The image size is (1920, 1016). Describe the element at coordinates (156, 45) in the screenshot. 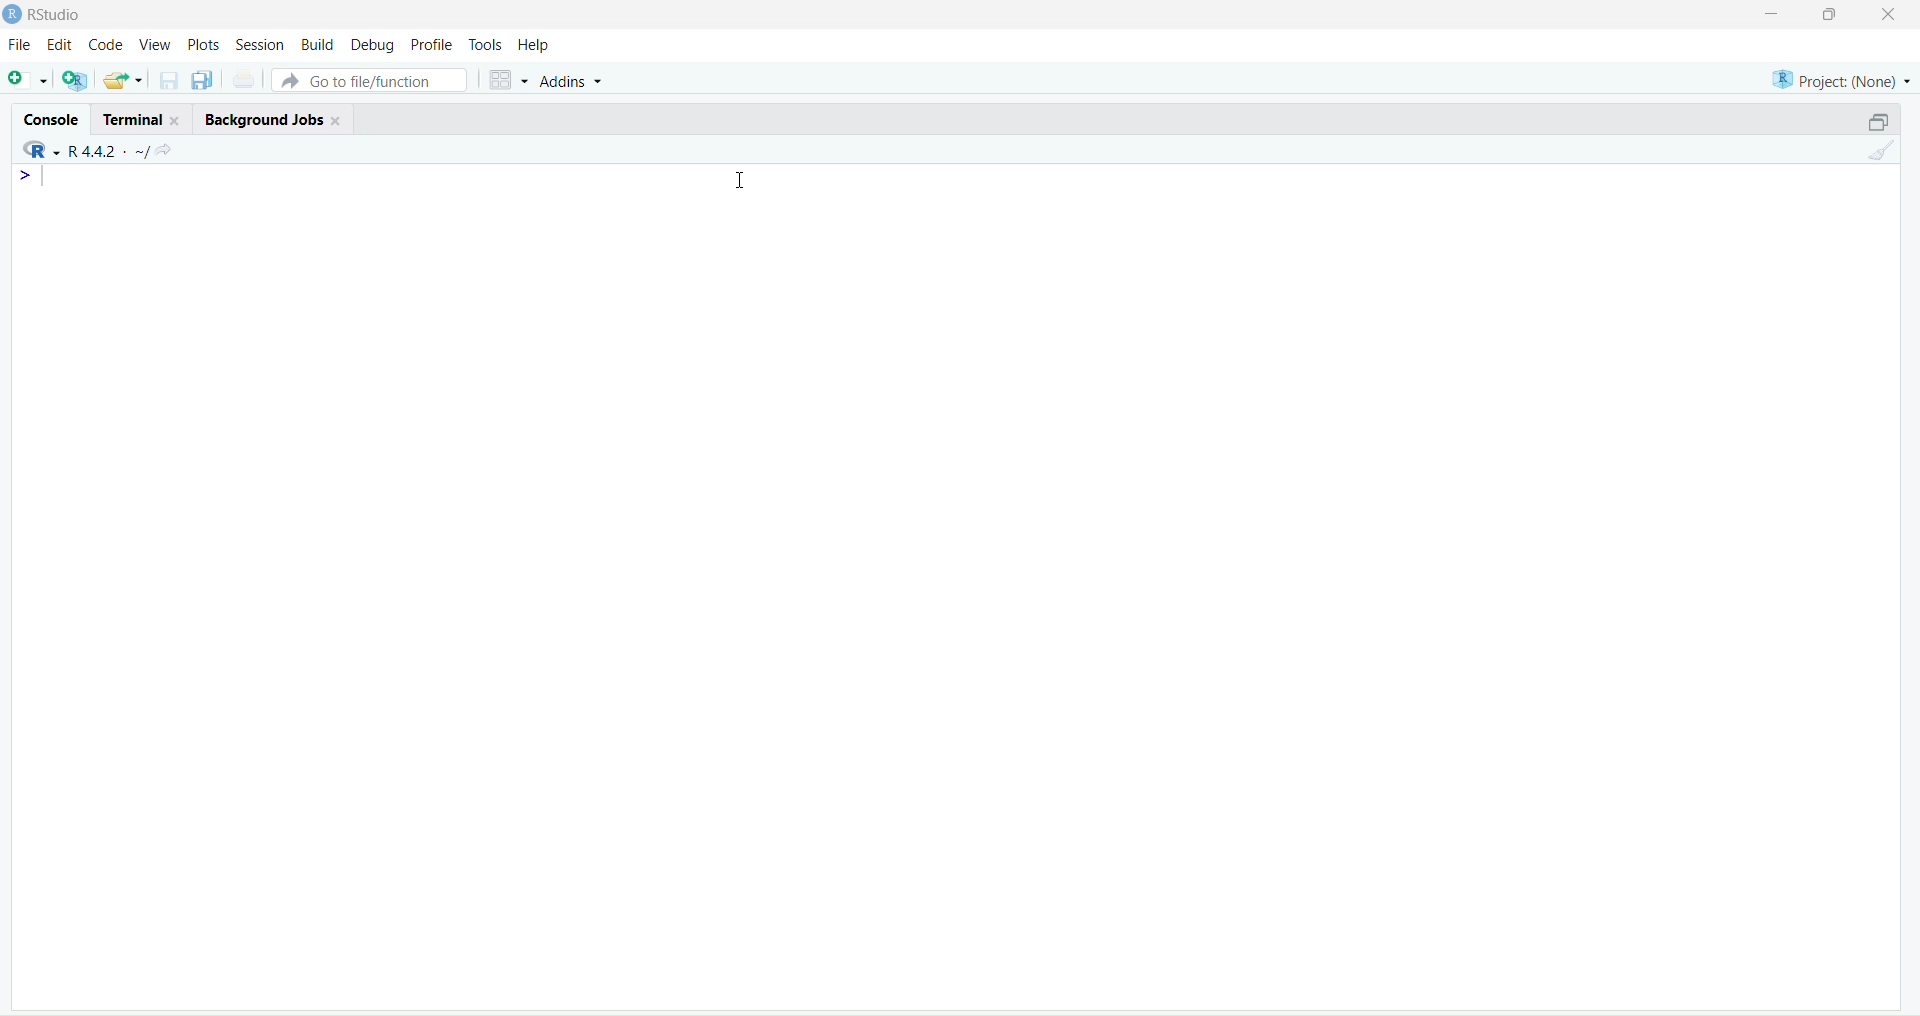

I see `View` at that location.